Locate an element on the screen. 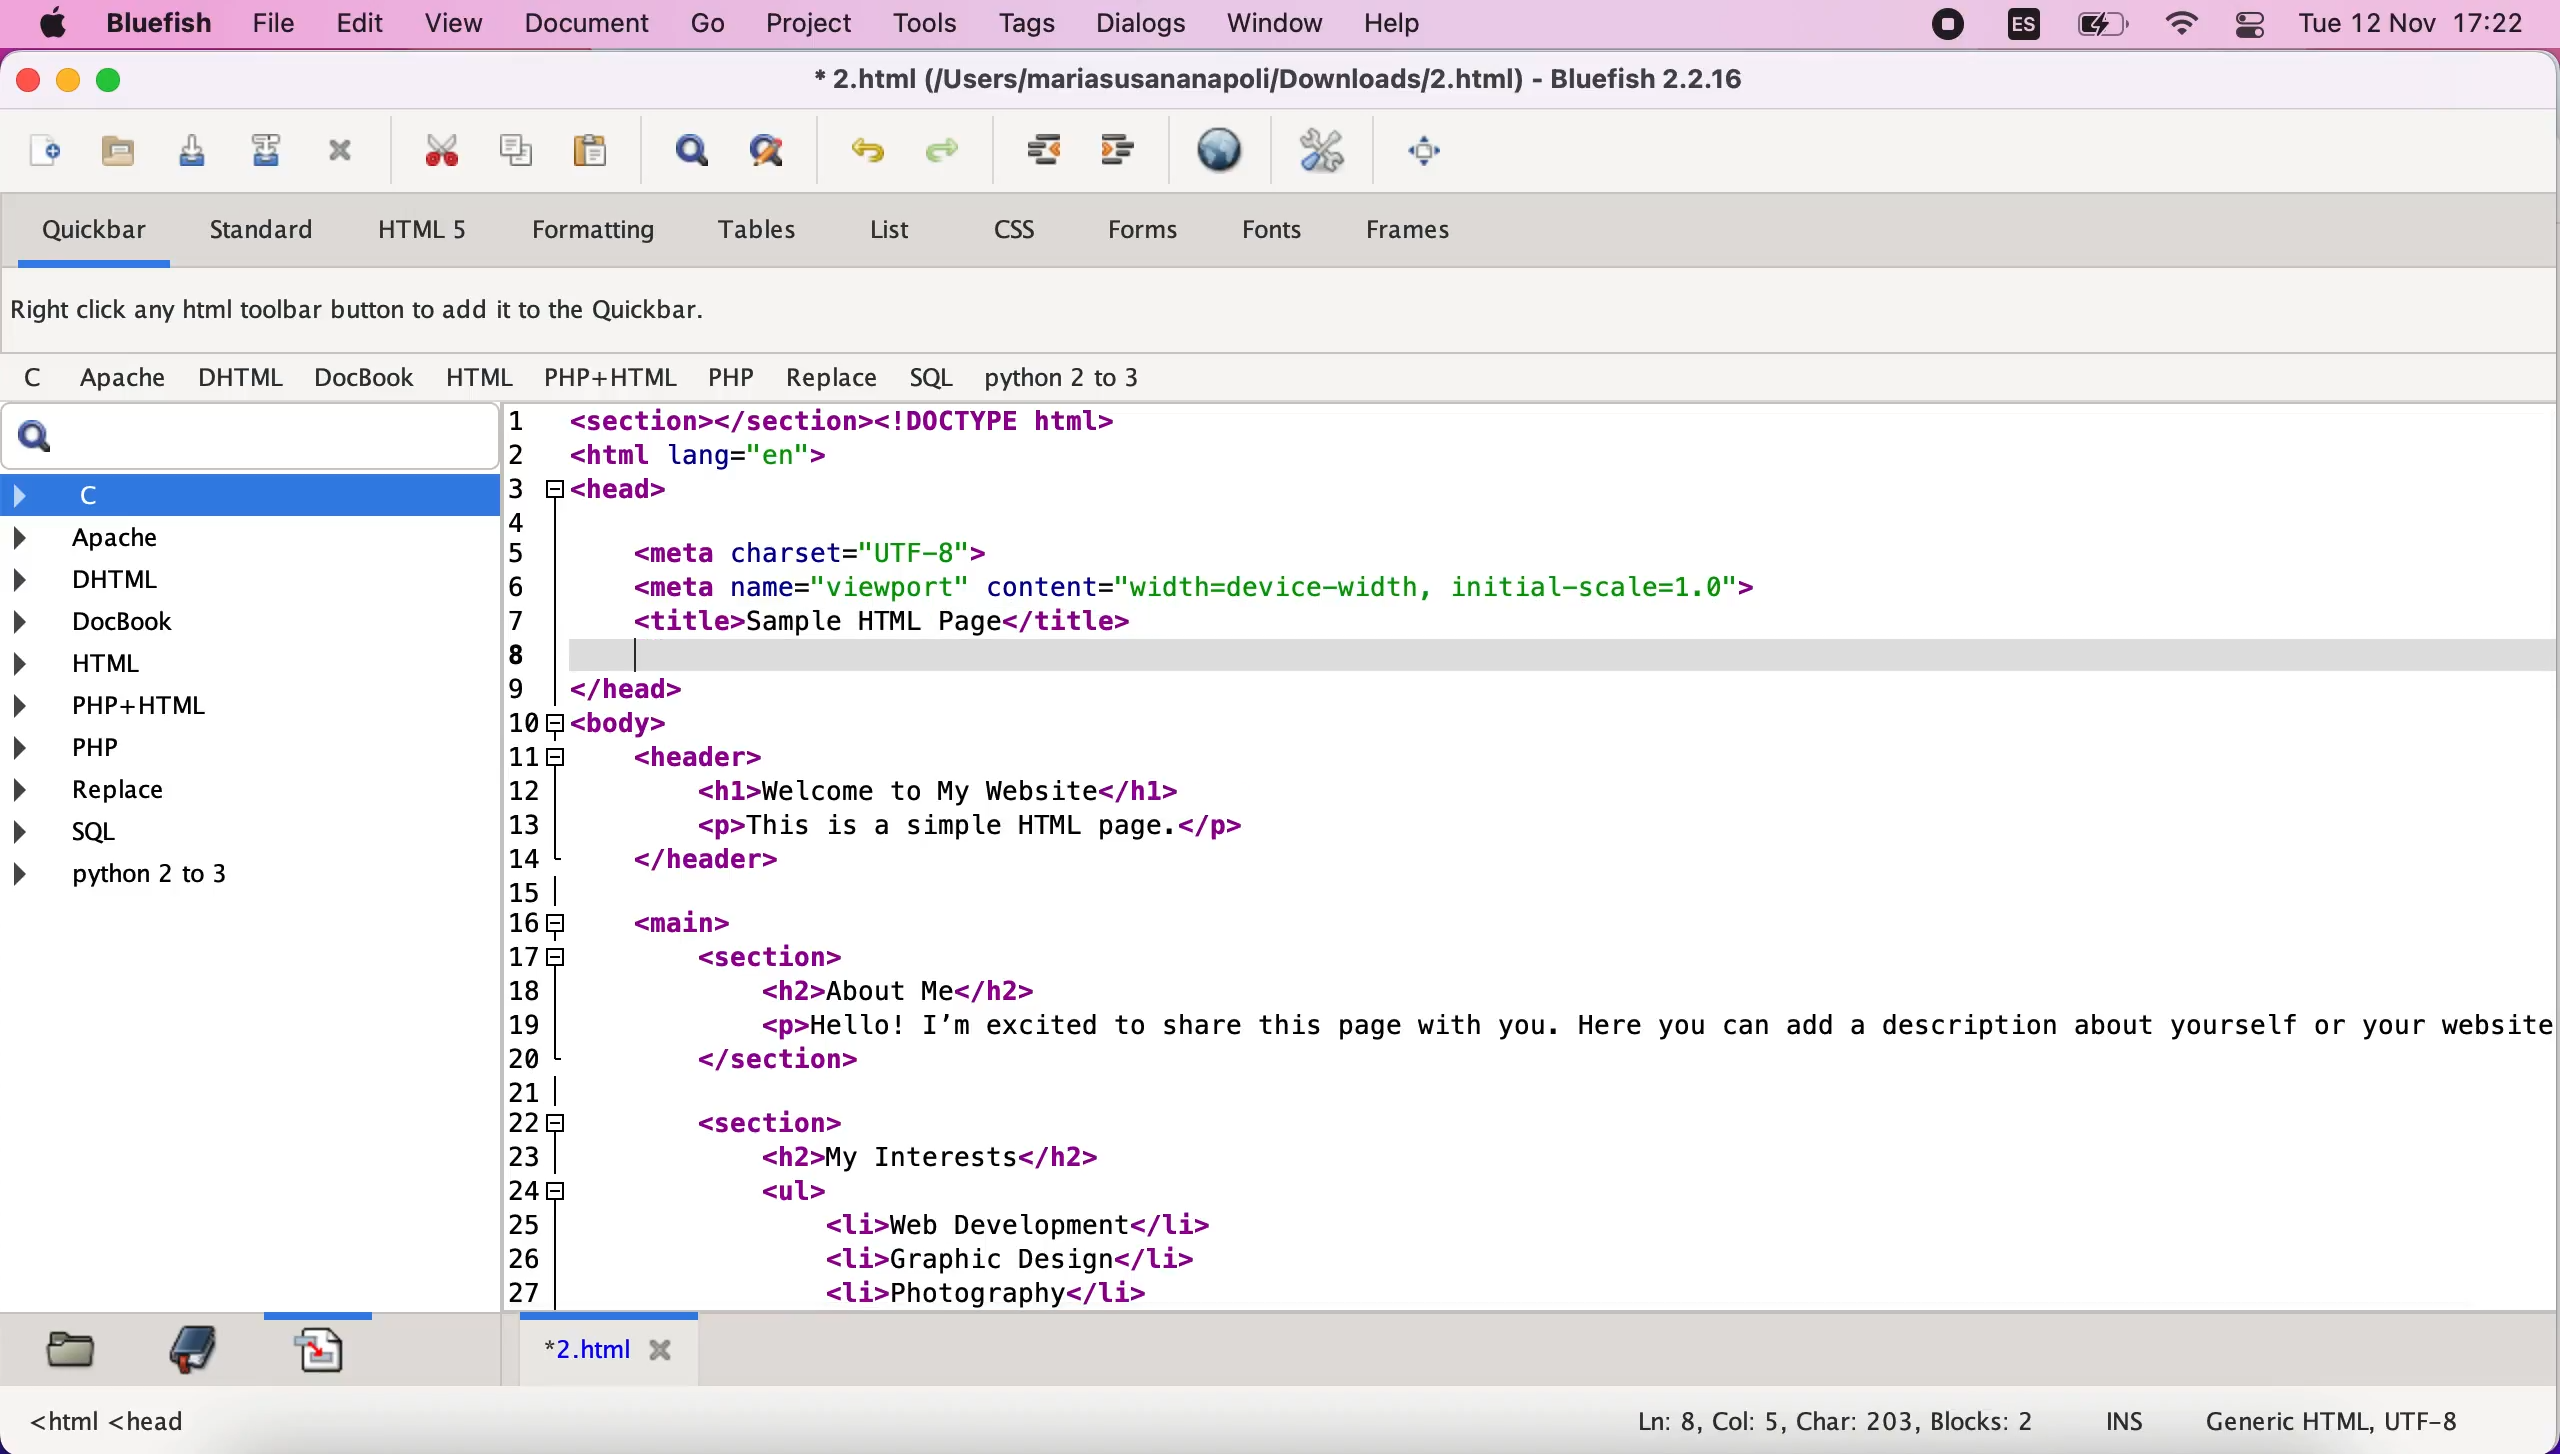 This screenshot has height=1454, width=2560. dhtml is located at coordinates (241, 581).